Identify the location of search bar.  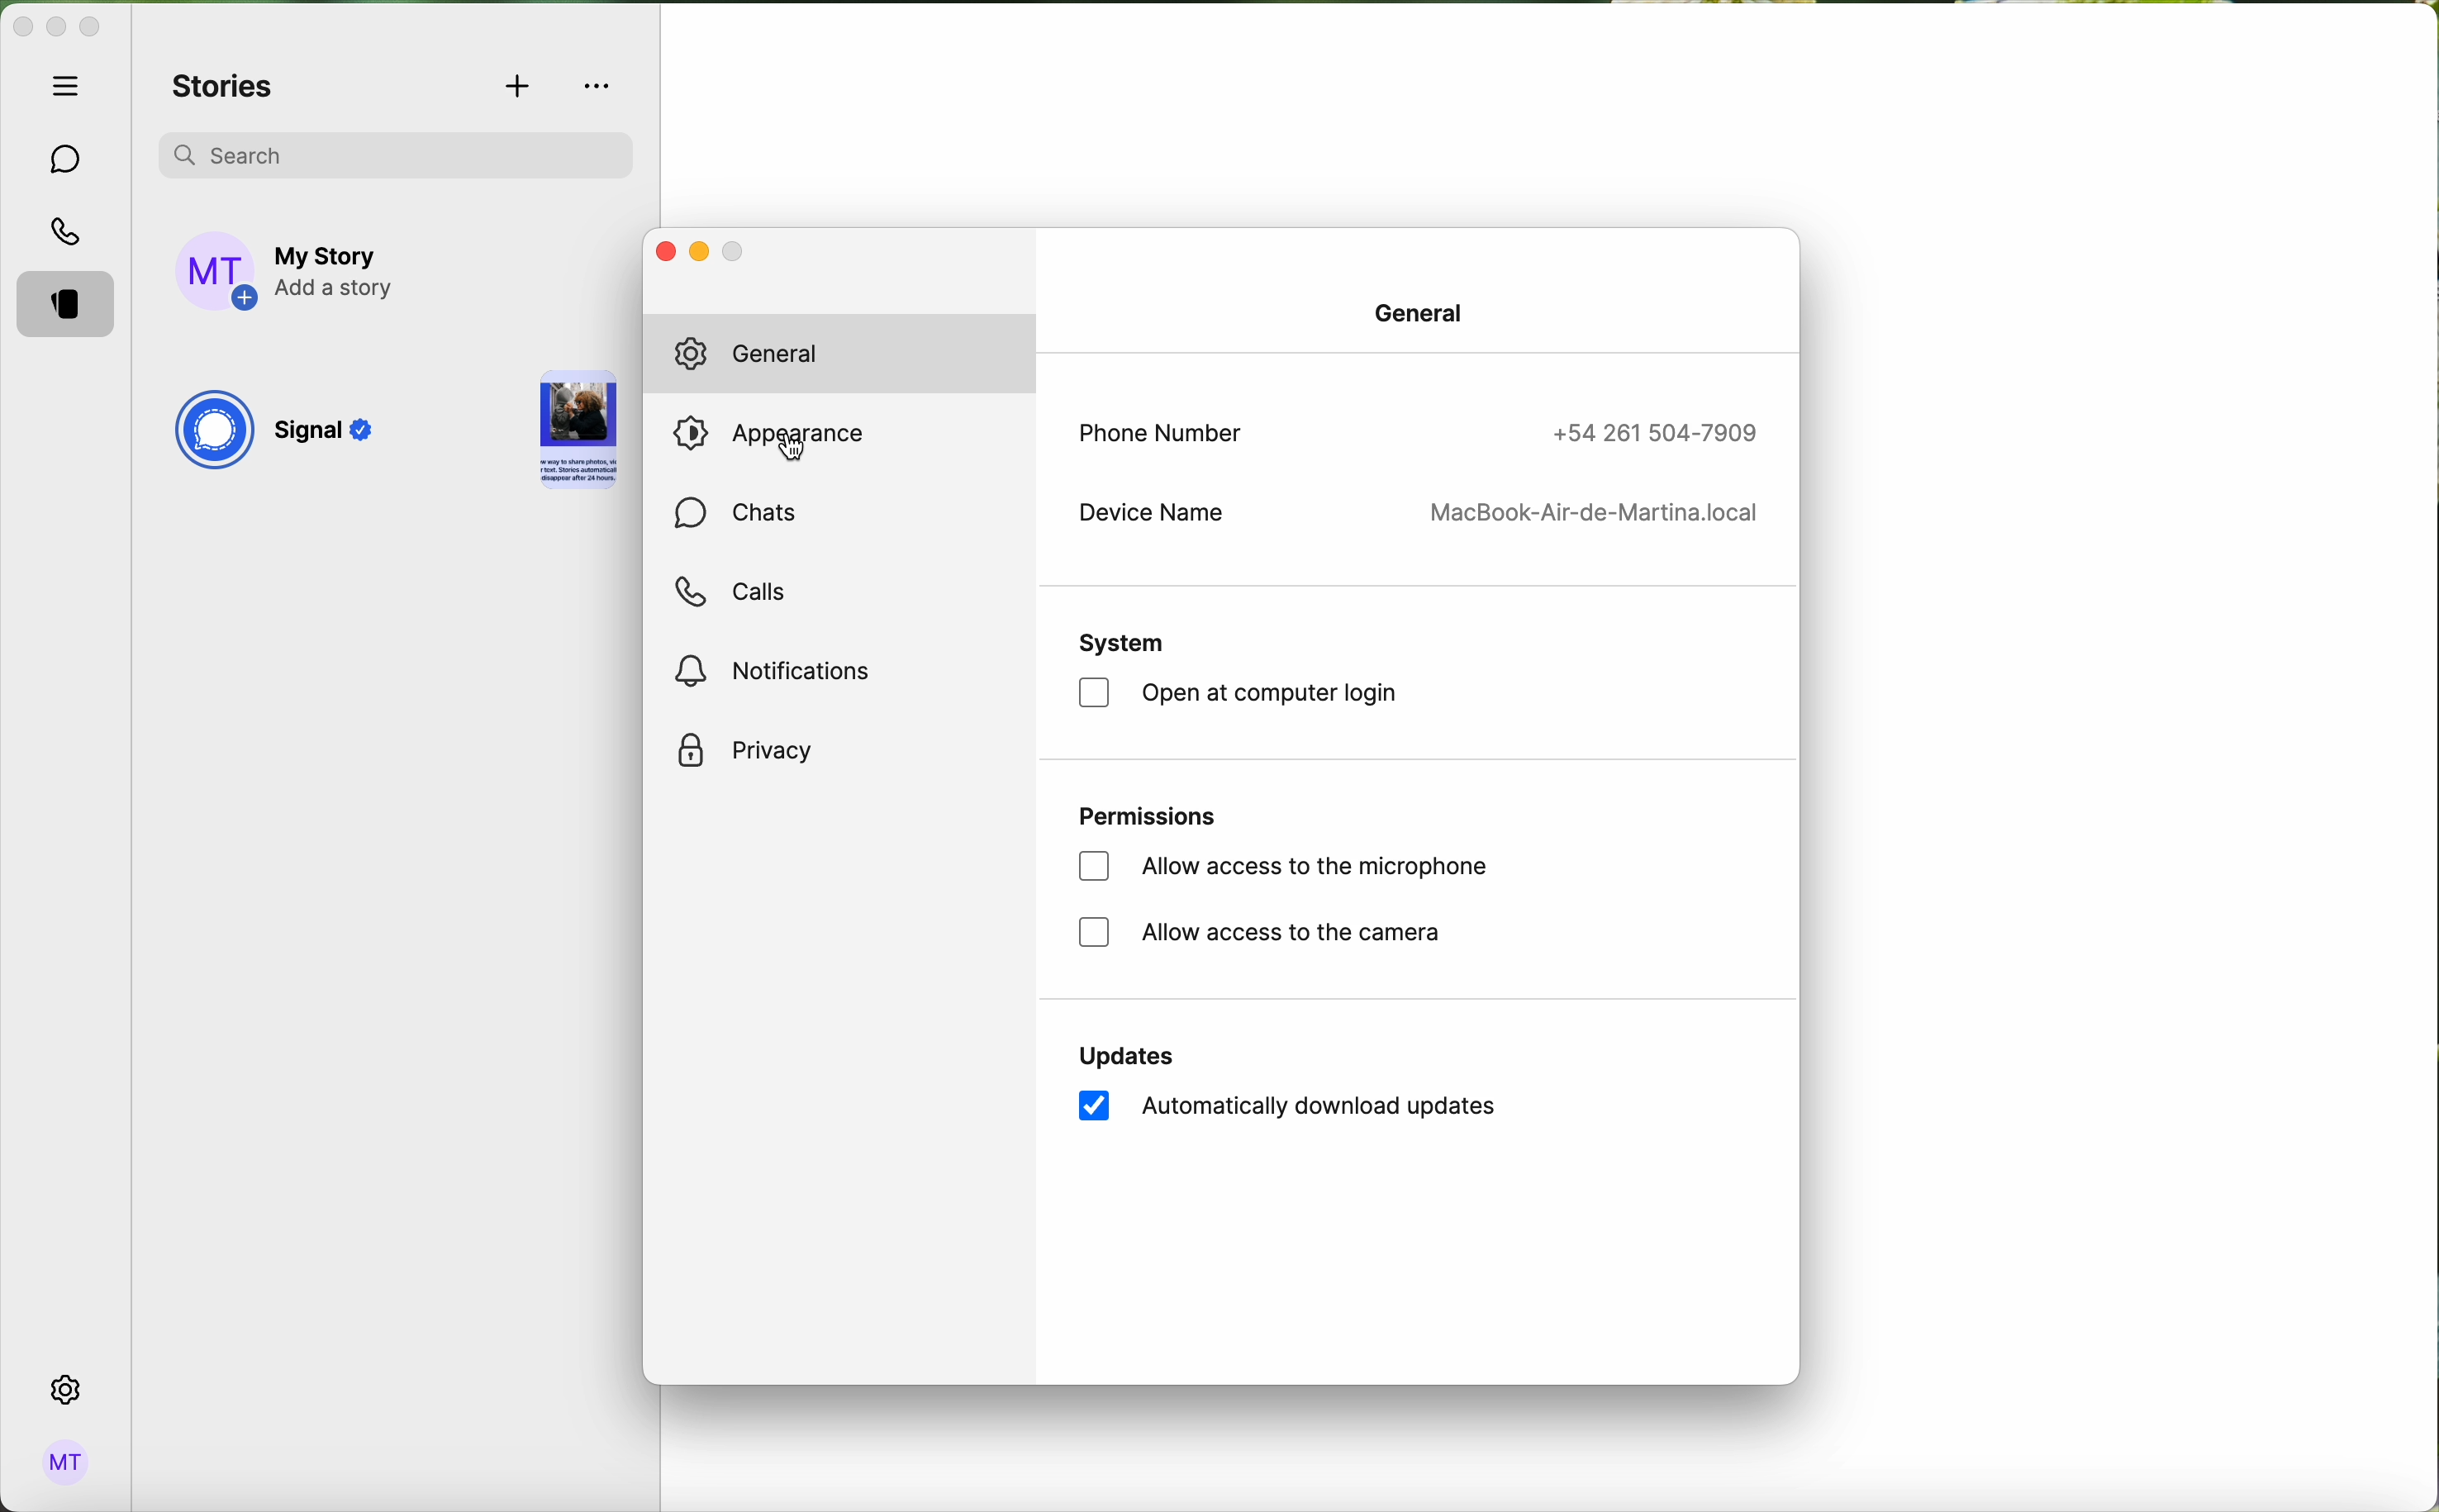
(395, 151).